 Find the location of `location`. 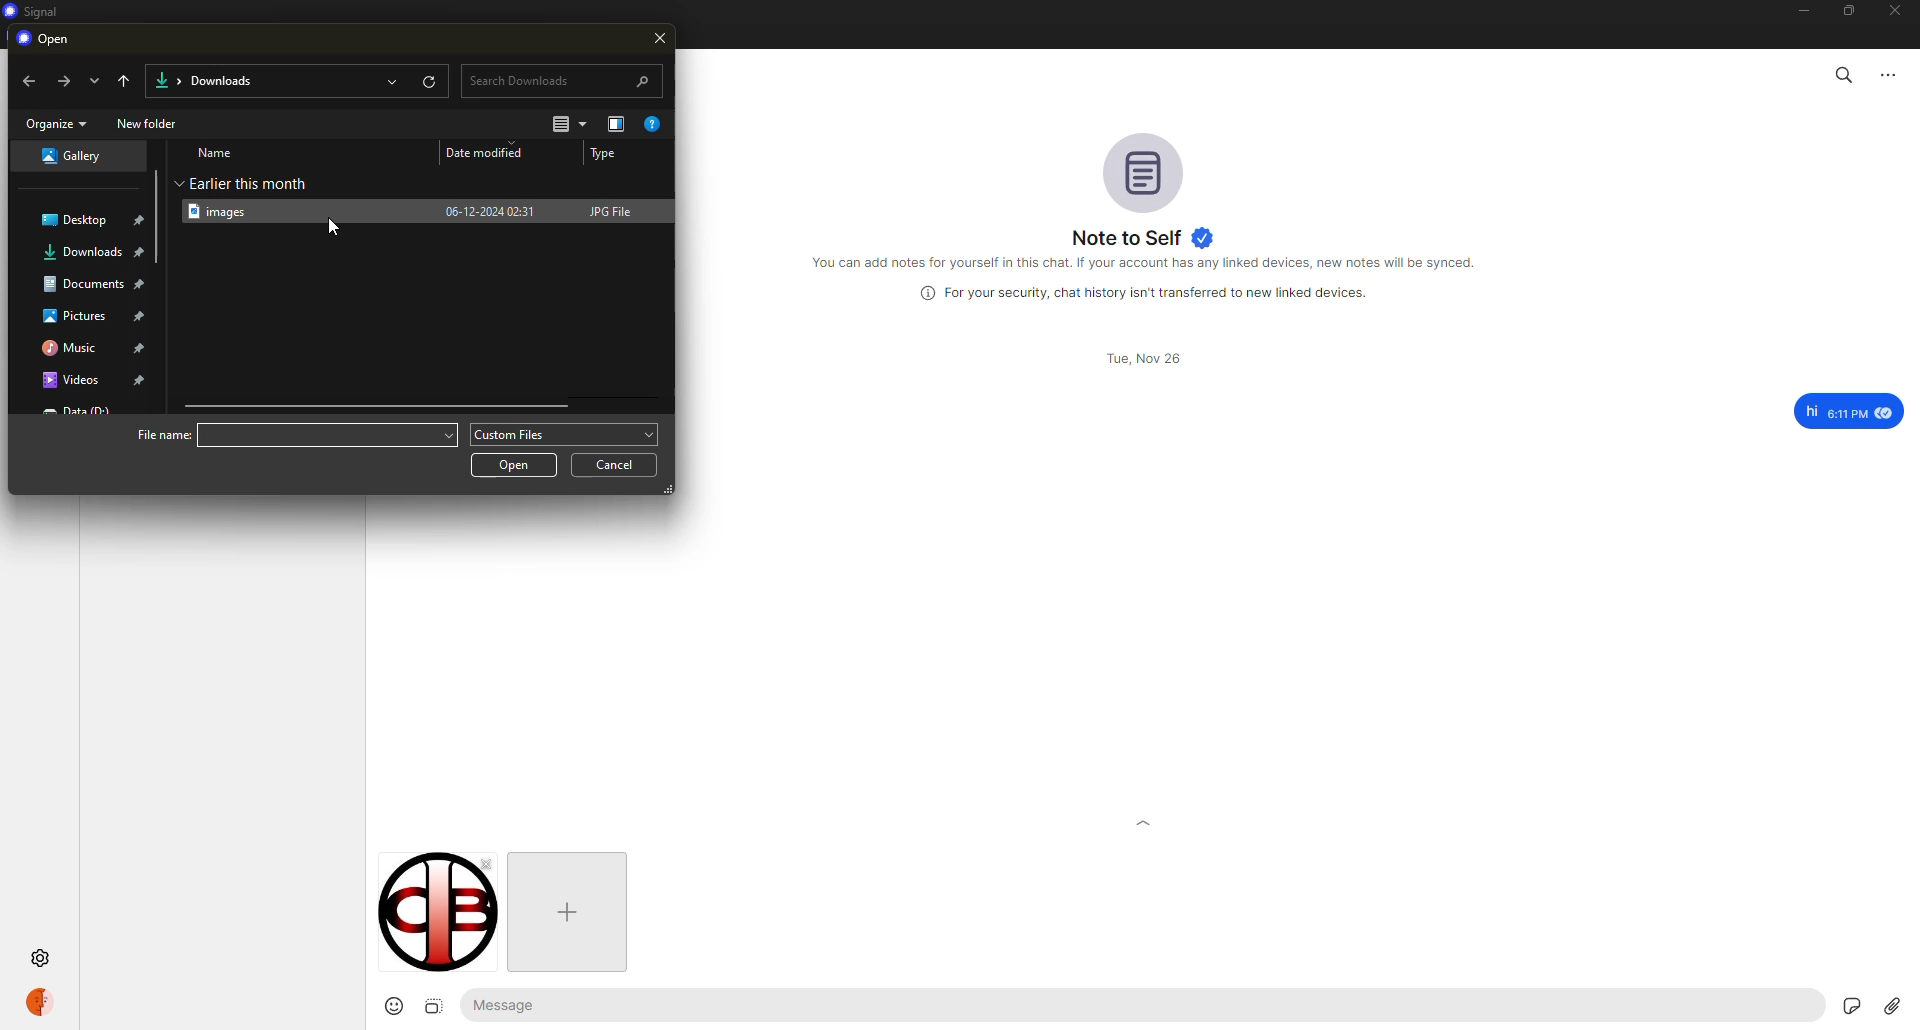

location is located at coordinates (78, 217).